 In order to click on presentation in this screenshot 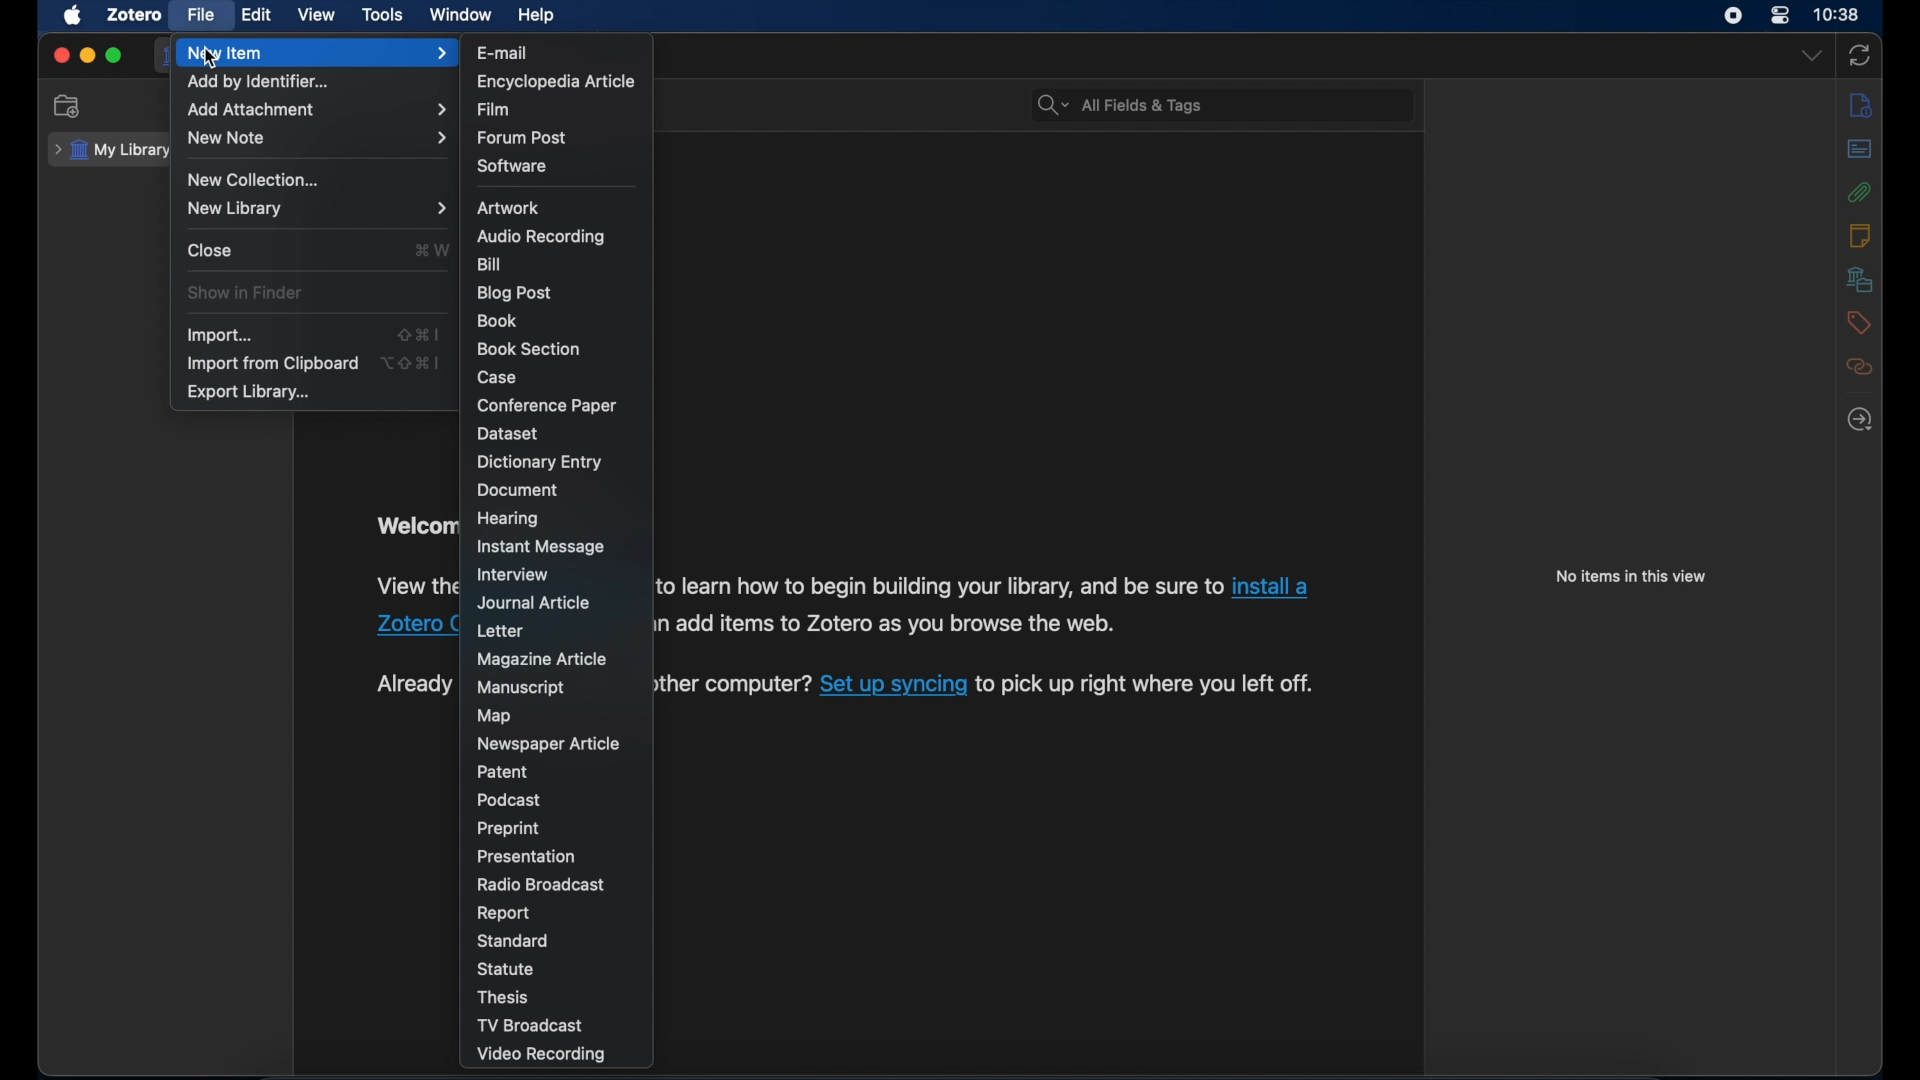, I will do `click(527, 856)`.